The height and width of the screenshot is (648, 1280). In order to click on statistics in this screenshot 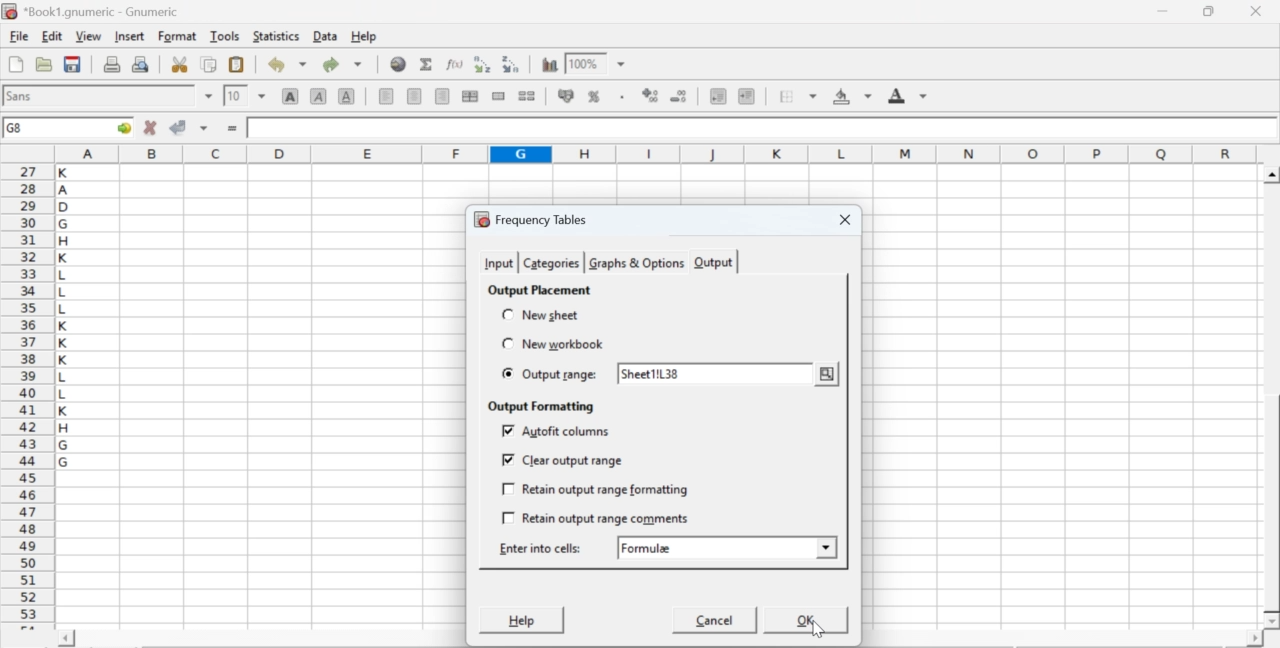, I will do `click(274, 36)`.